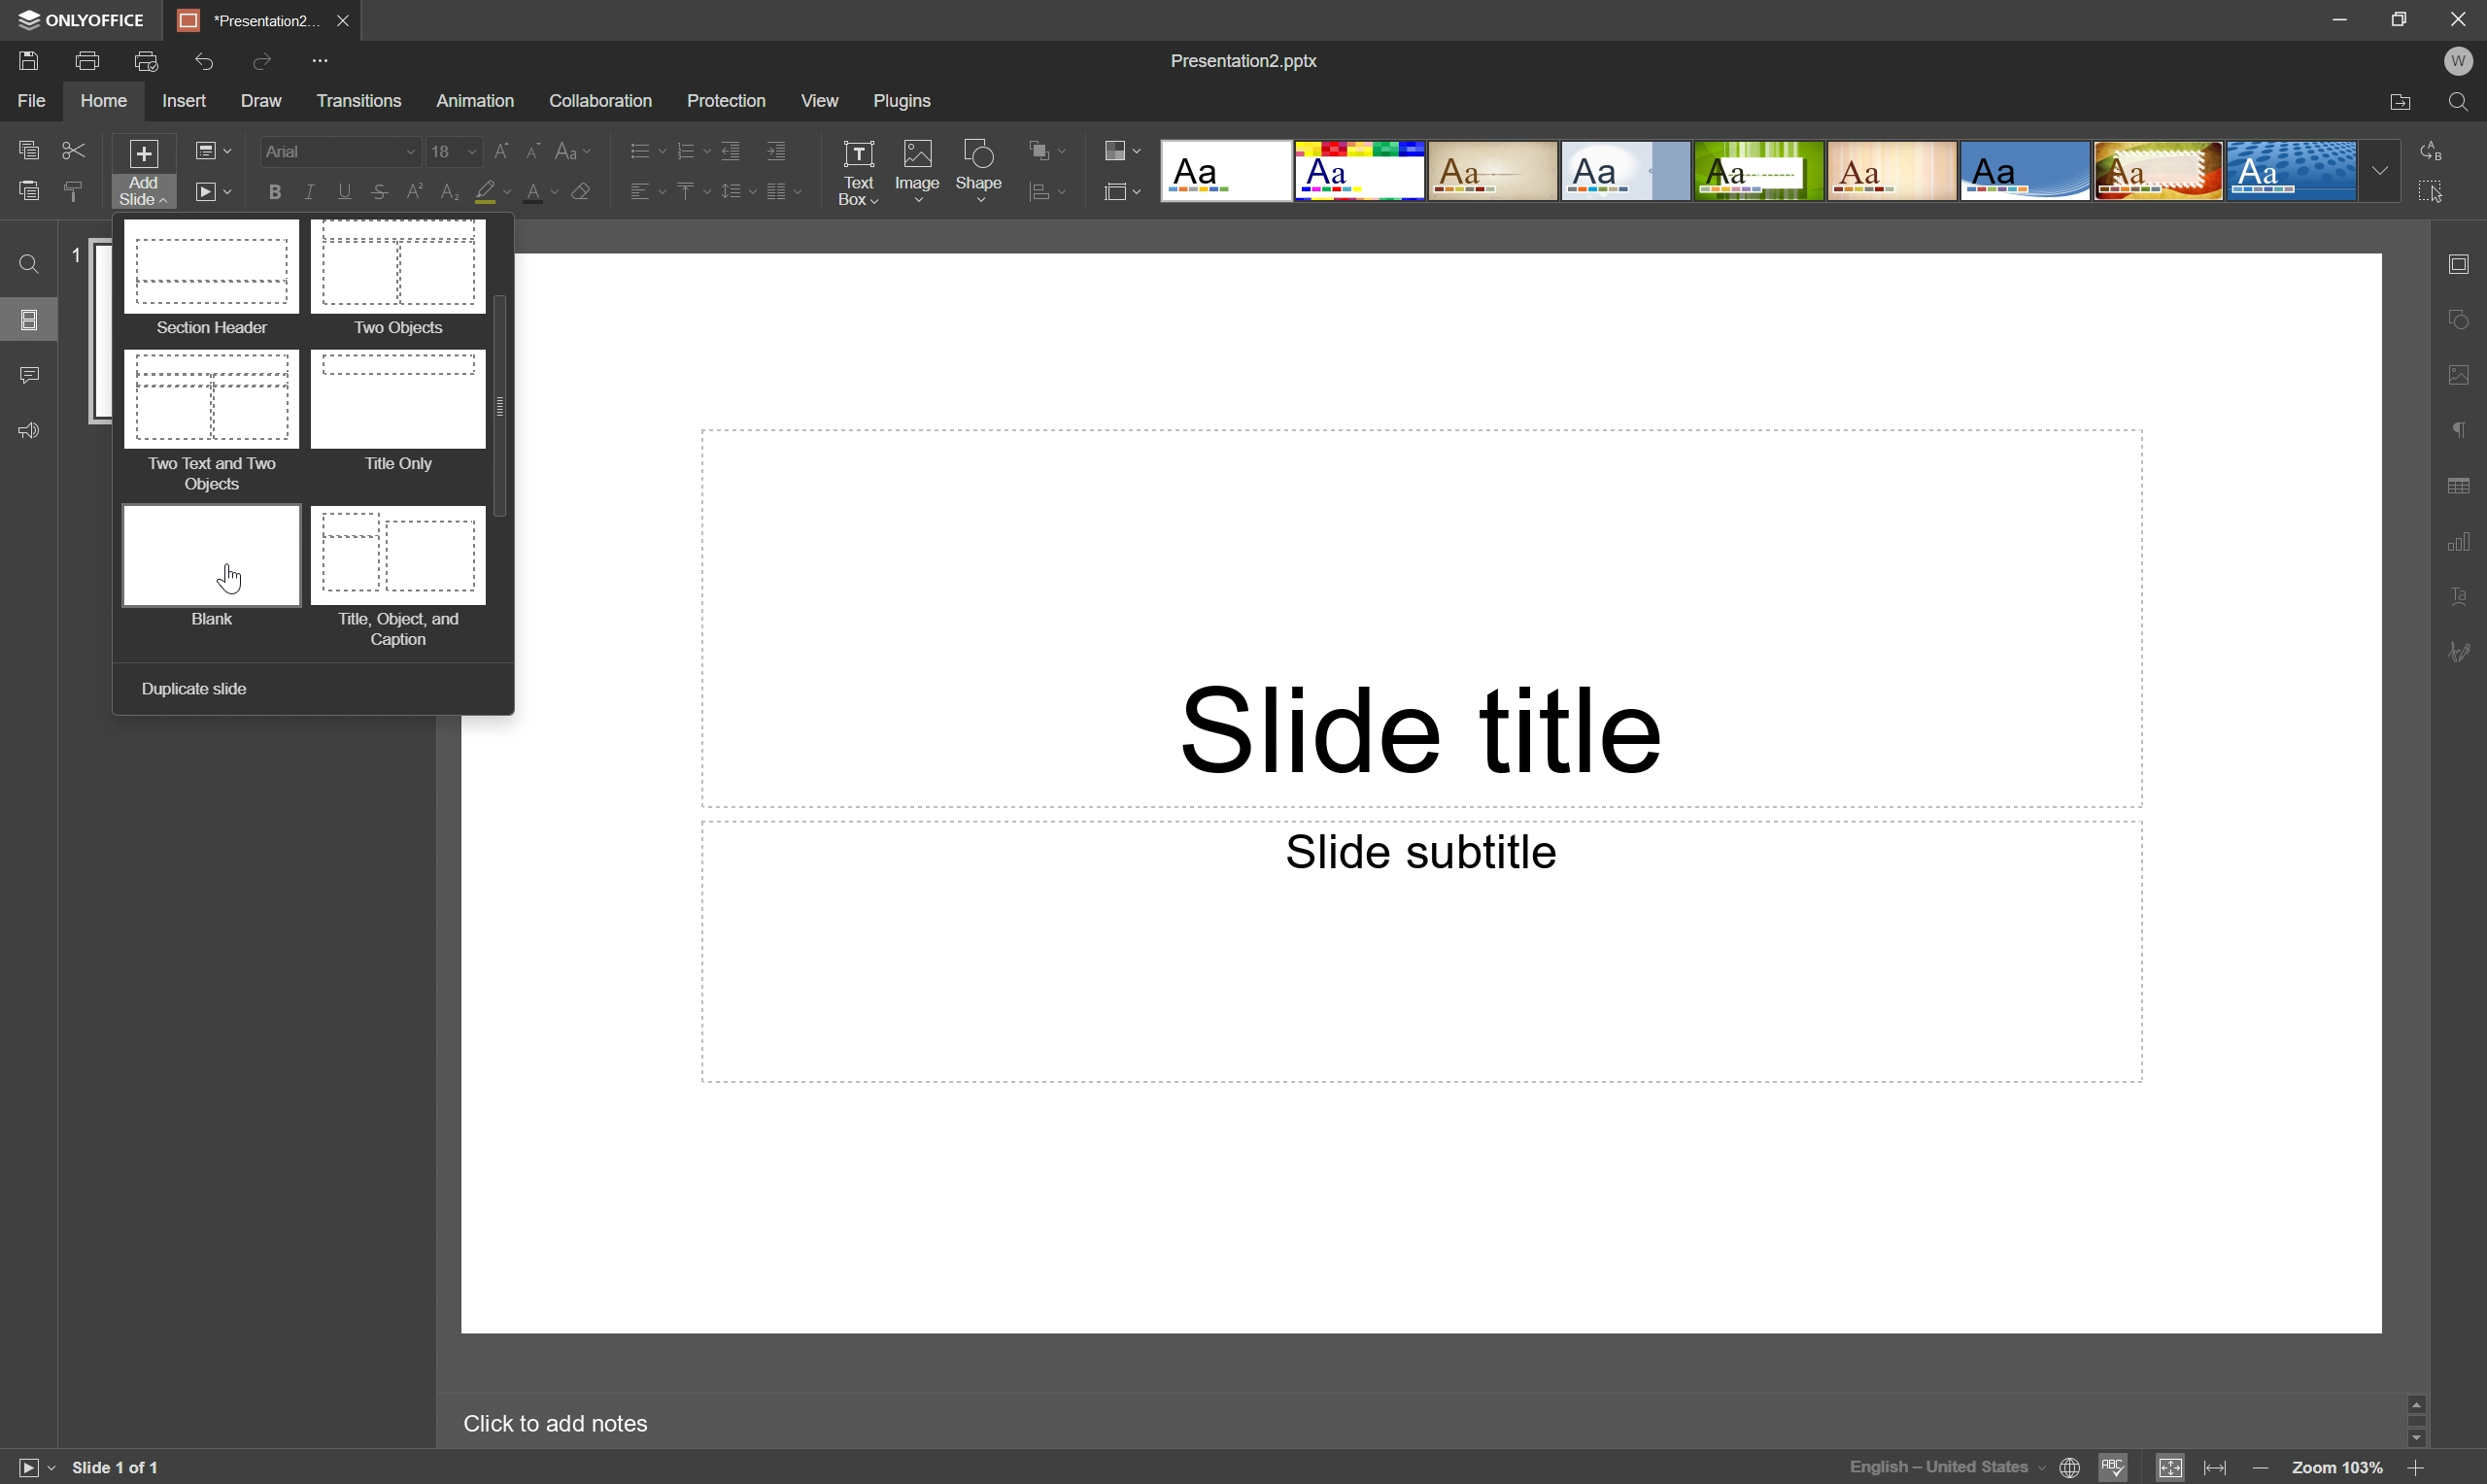 The width and height of the screenshot is (2487, 1484). Describe the element at coordinates (819, 101) in the screenshot. I see `View` at that location.